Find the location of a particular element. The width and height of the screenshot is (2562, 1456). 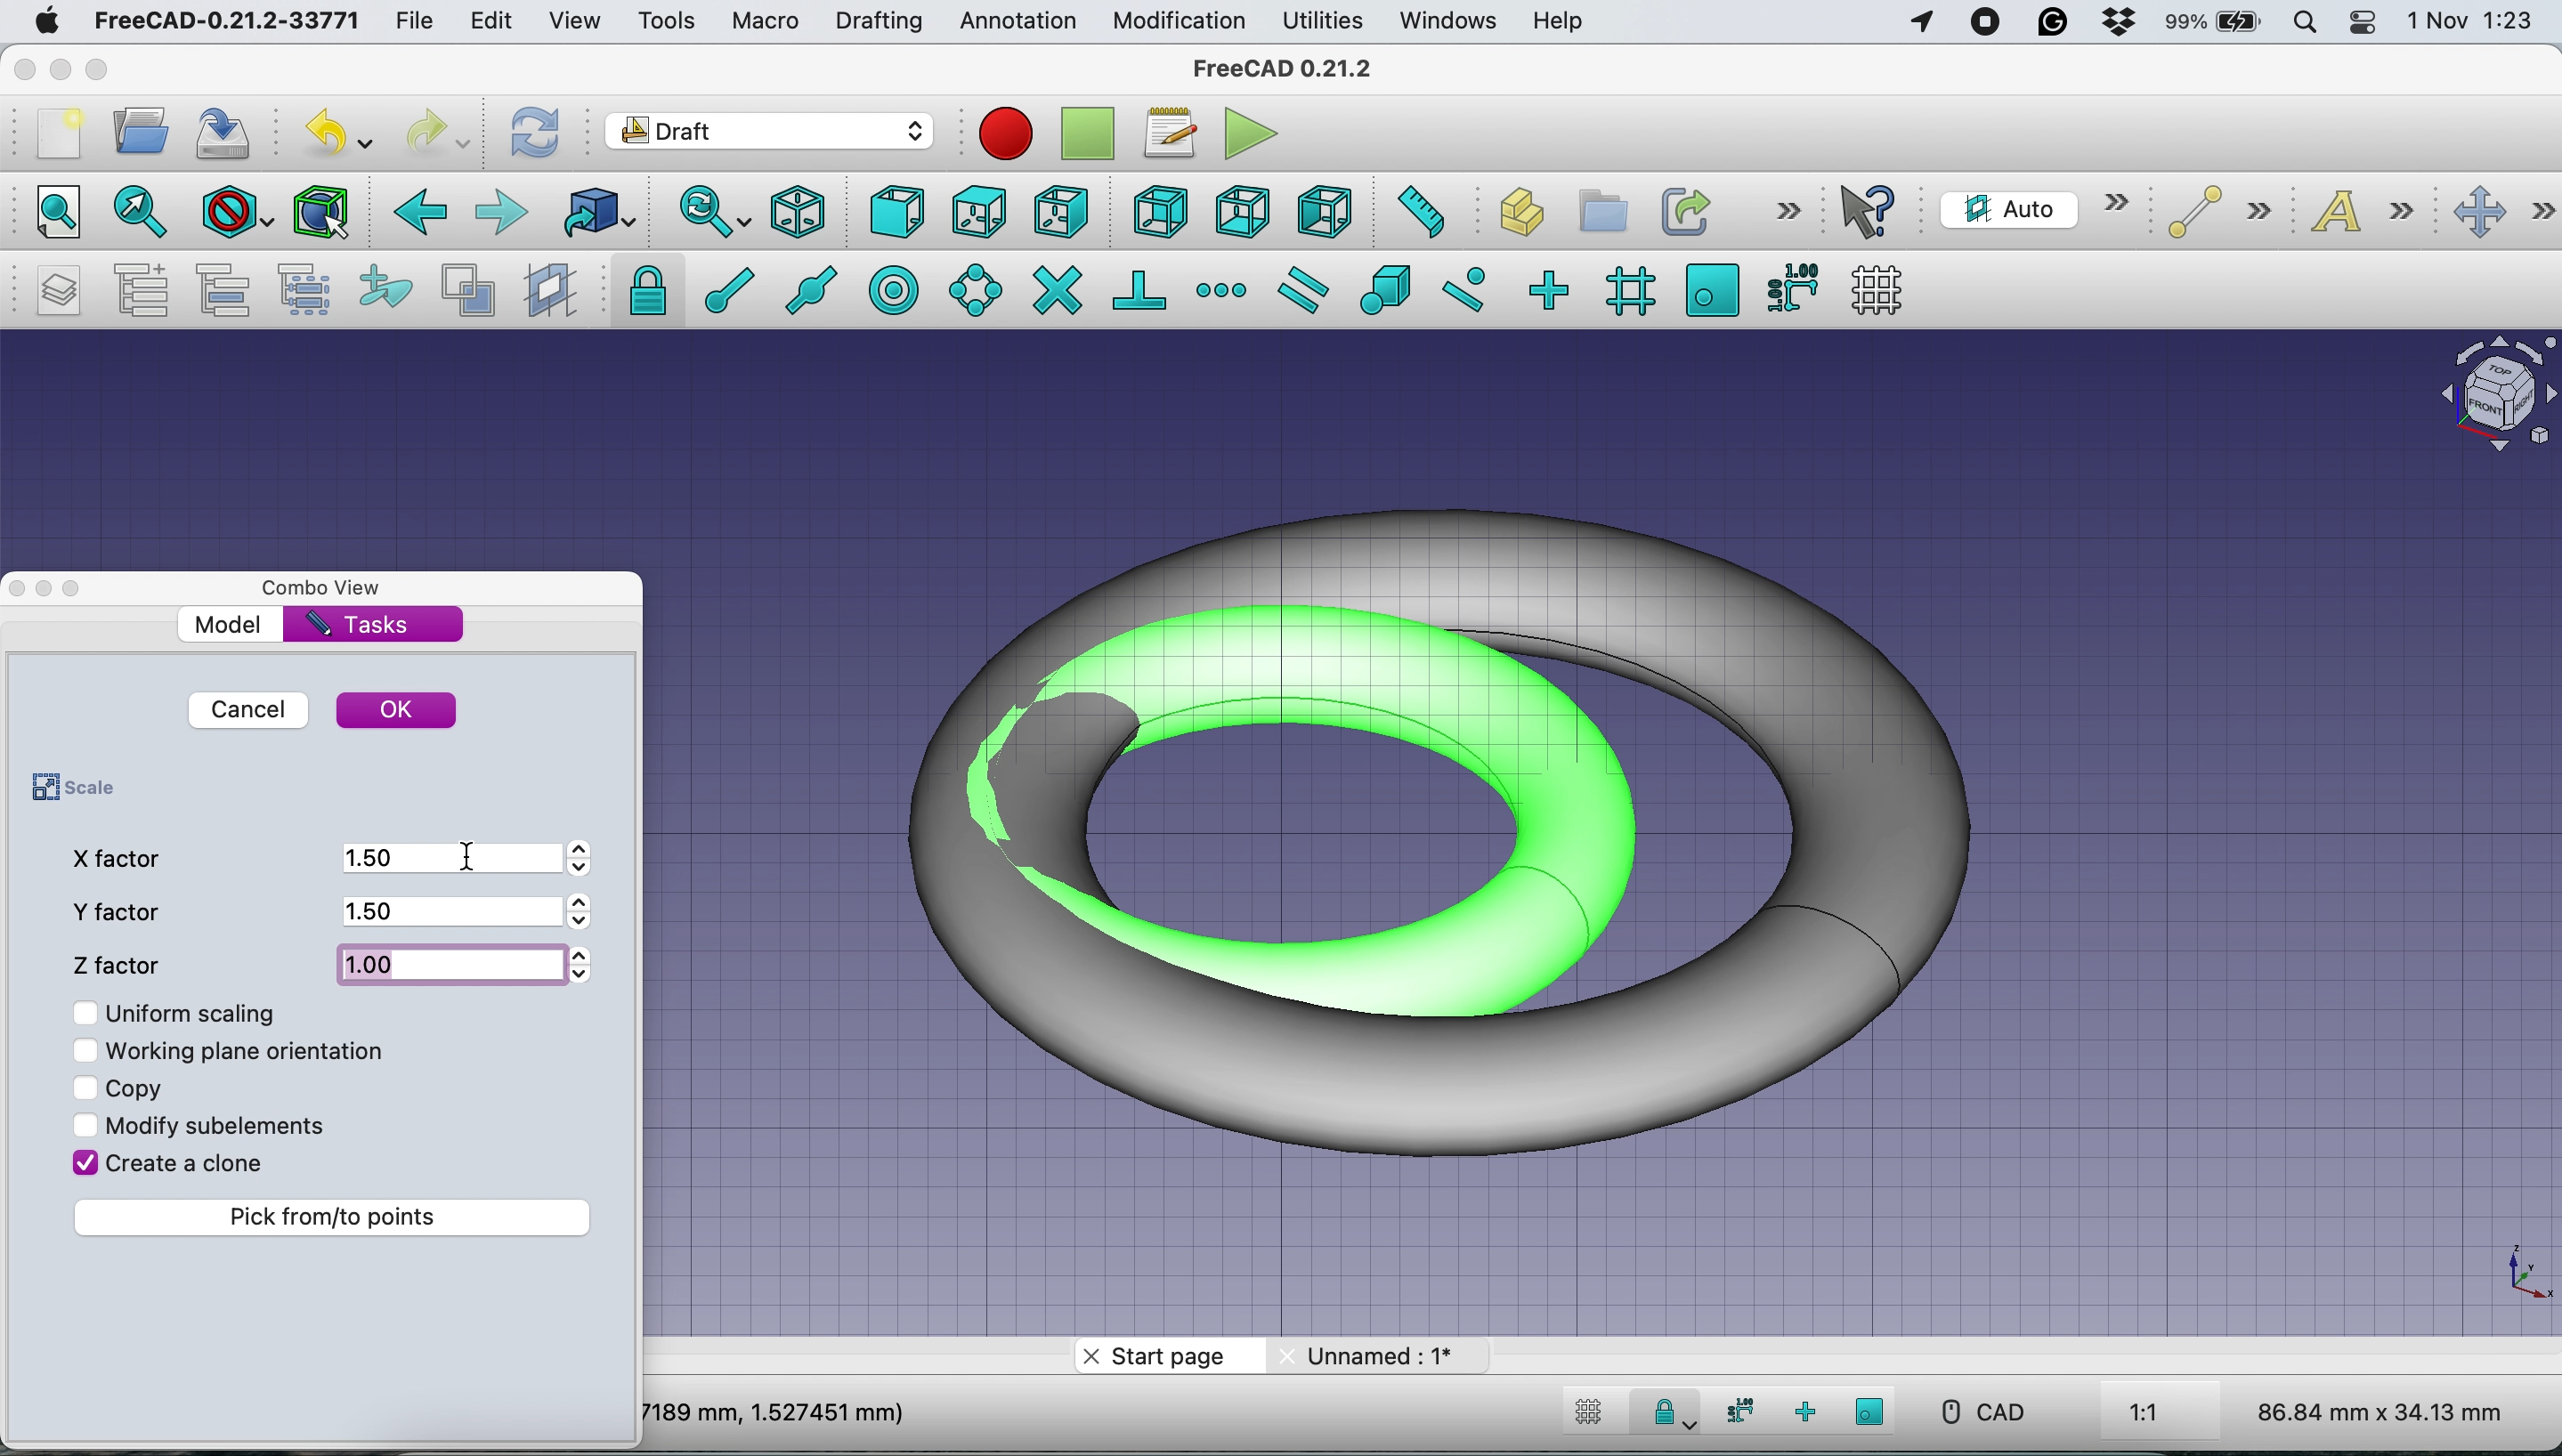

screen recorder is located at coordinates (1986, 26).